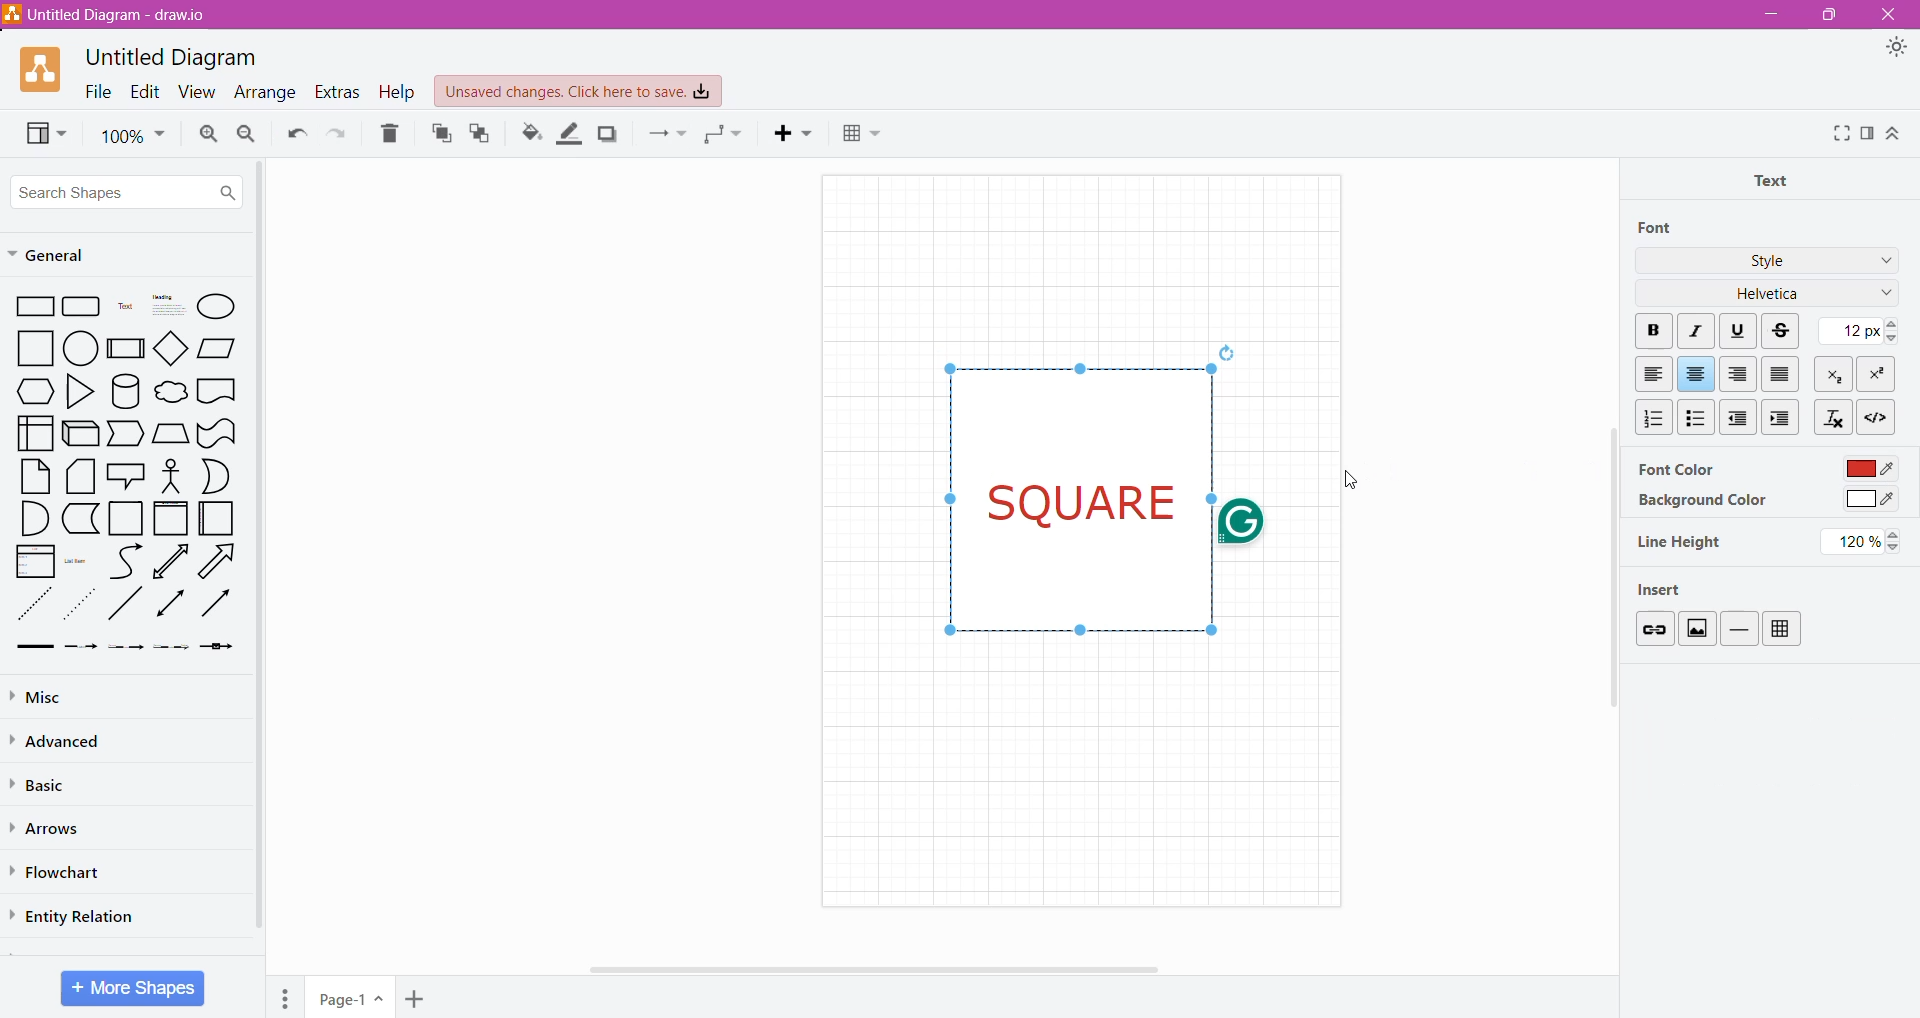 The width and height of the screenshot is (1920, 1018). What do you see at coordinates (146, 90) in the screenshot?
I see `Edit` at bounding box center [146, 90].